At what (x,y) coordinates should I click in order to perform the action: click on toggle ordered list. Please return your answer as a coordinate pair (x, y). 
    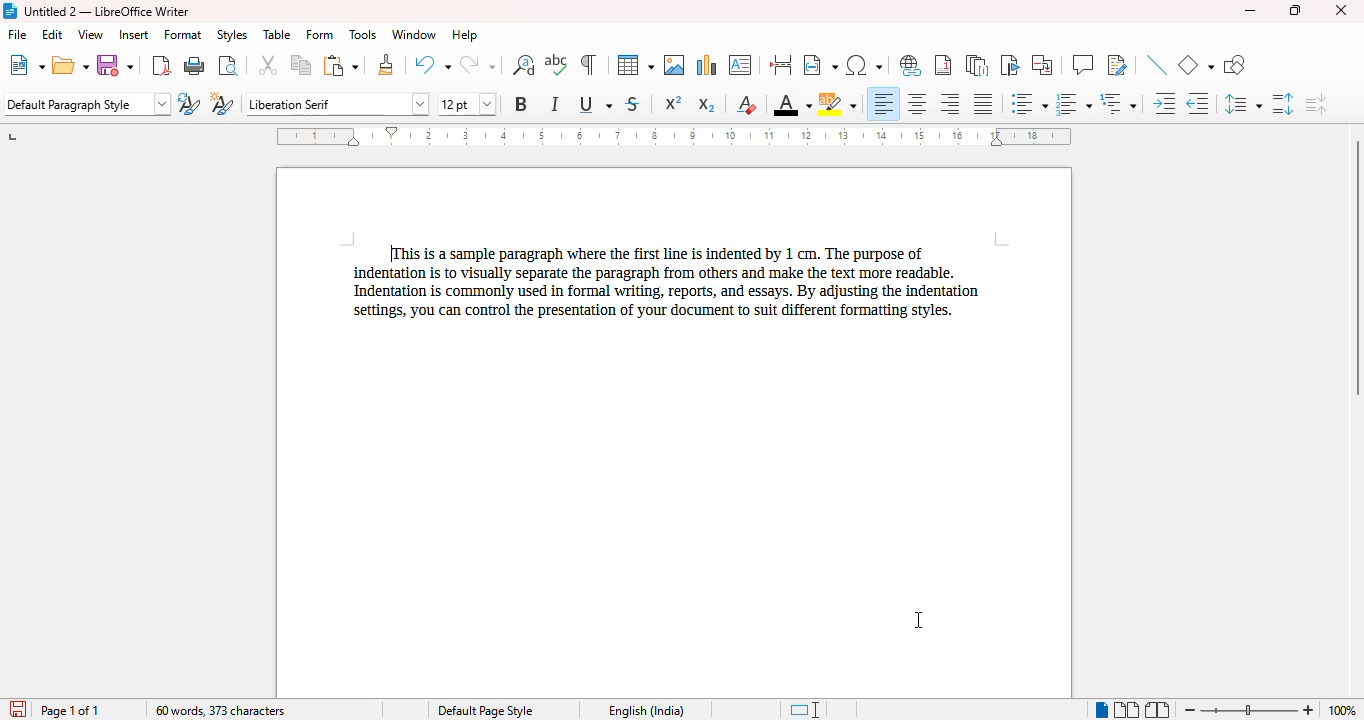
    Looking at the image, I should click on (1074, 103).